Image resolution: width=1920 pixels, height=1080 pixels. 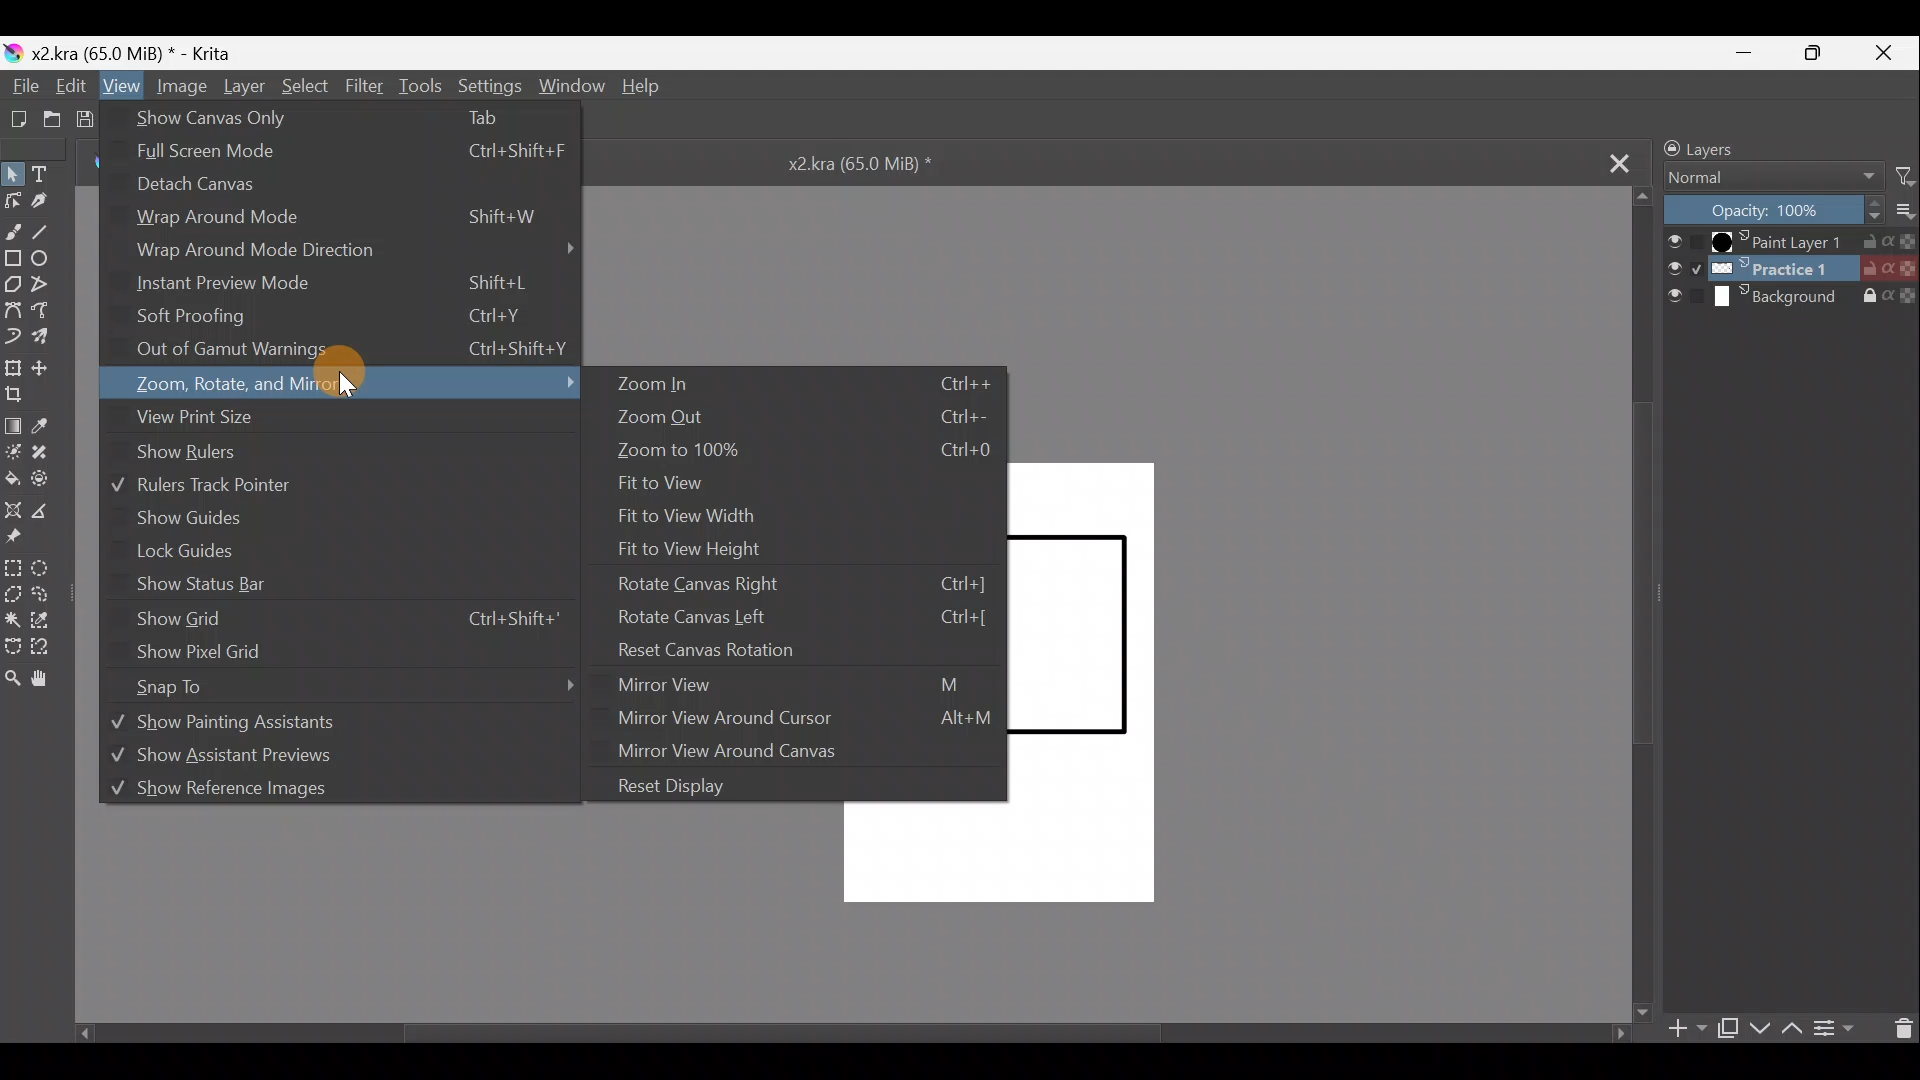 What do you see at coordinates (50, 568) in the screenshot?
I see `Elliptical selection tool` at bounding box center [50, 568].